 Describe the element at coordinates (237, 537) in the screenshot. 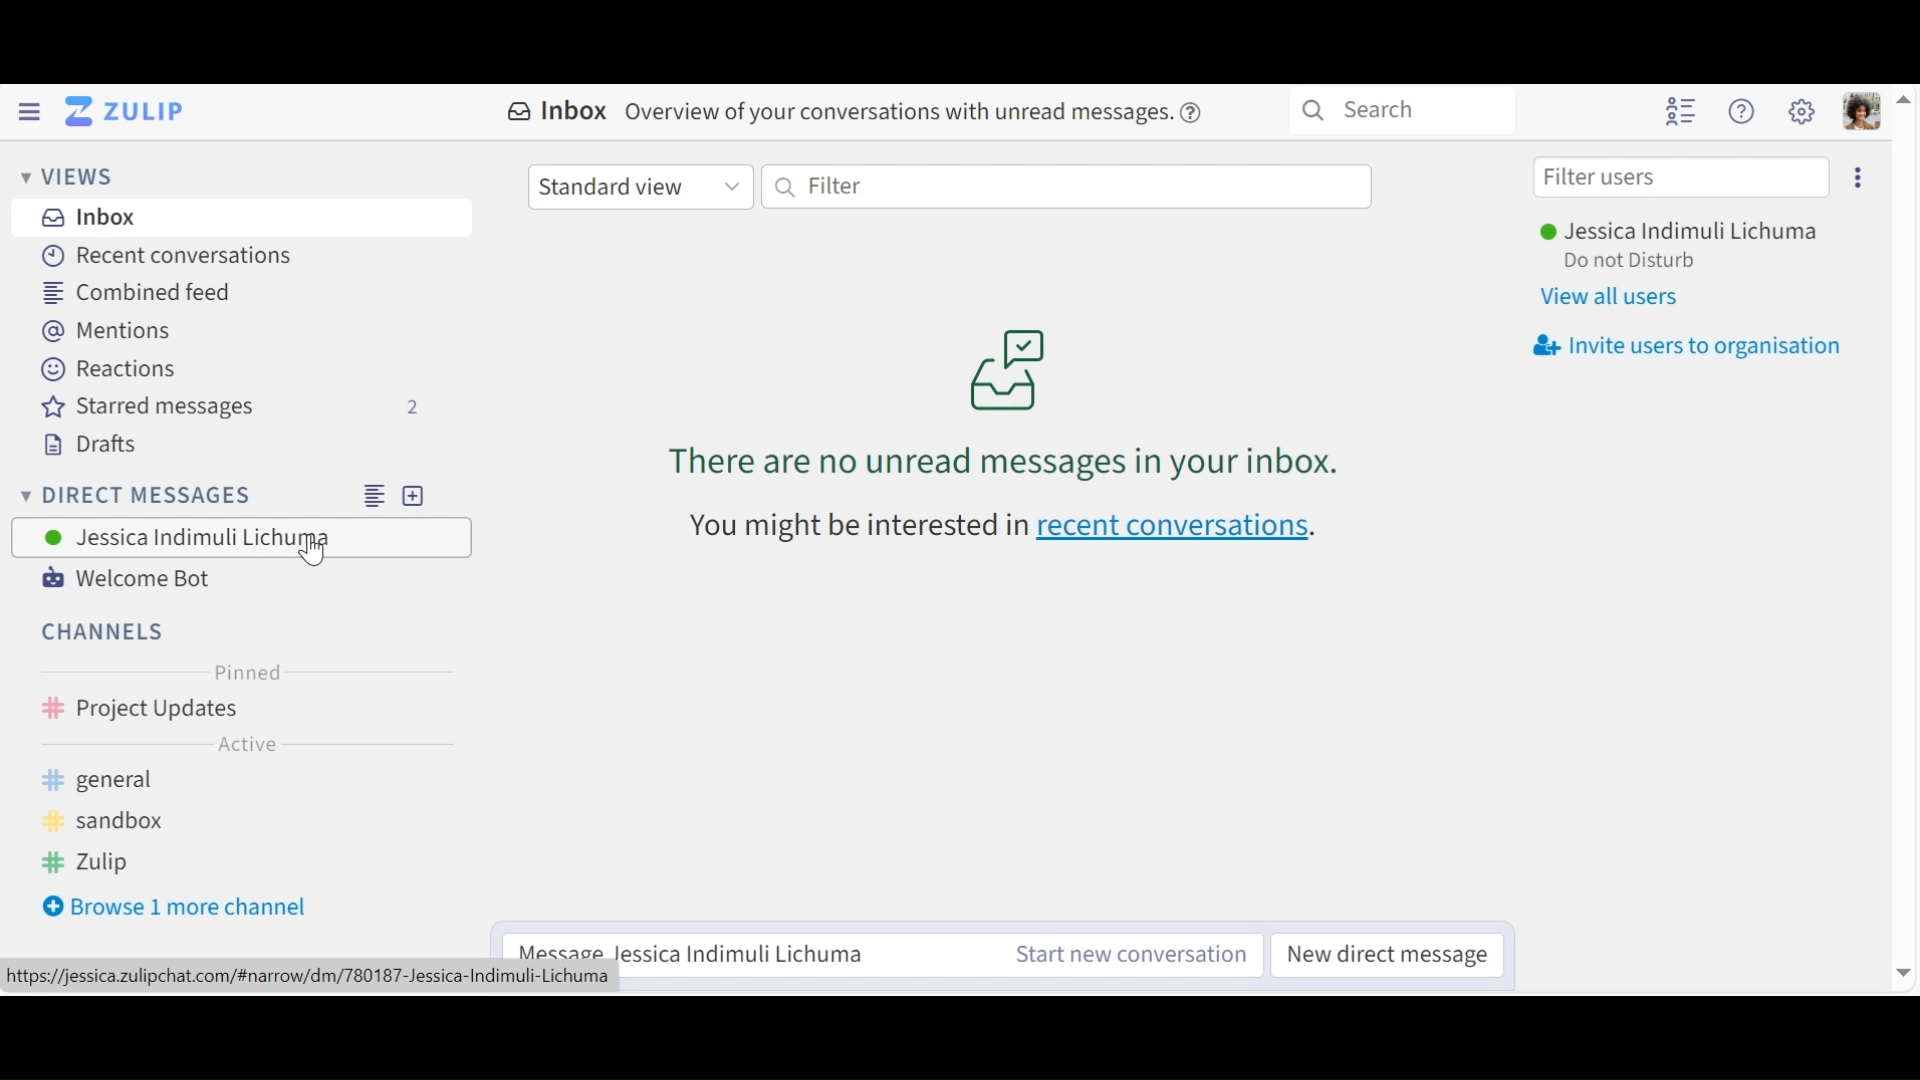

I see `User ` at that location.